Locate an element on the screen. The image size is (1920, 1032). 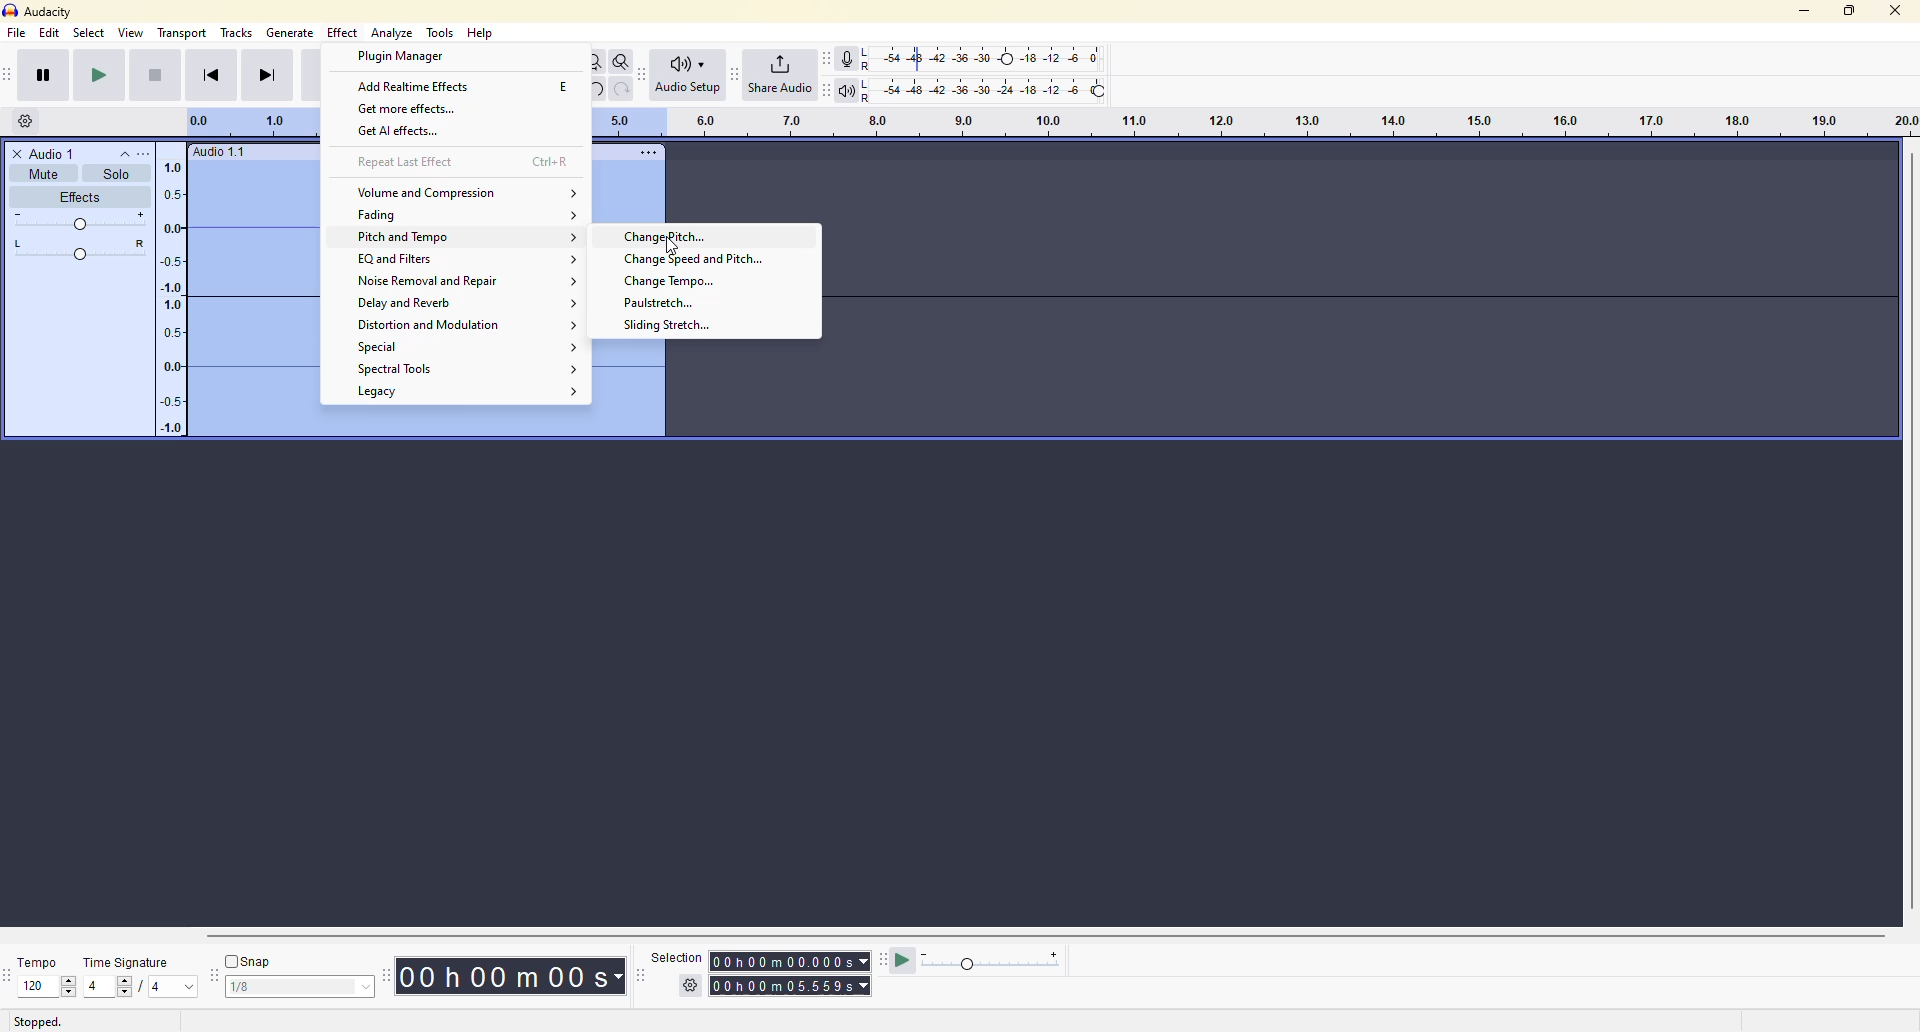
up is located at coordinates (69, 979).